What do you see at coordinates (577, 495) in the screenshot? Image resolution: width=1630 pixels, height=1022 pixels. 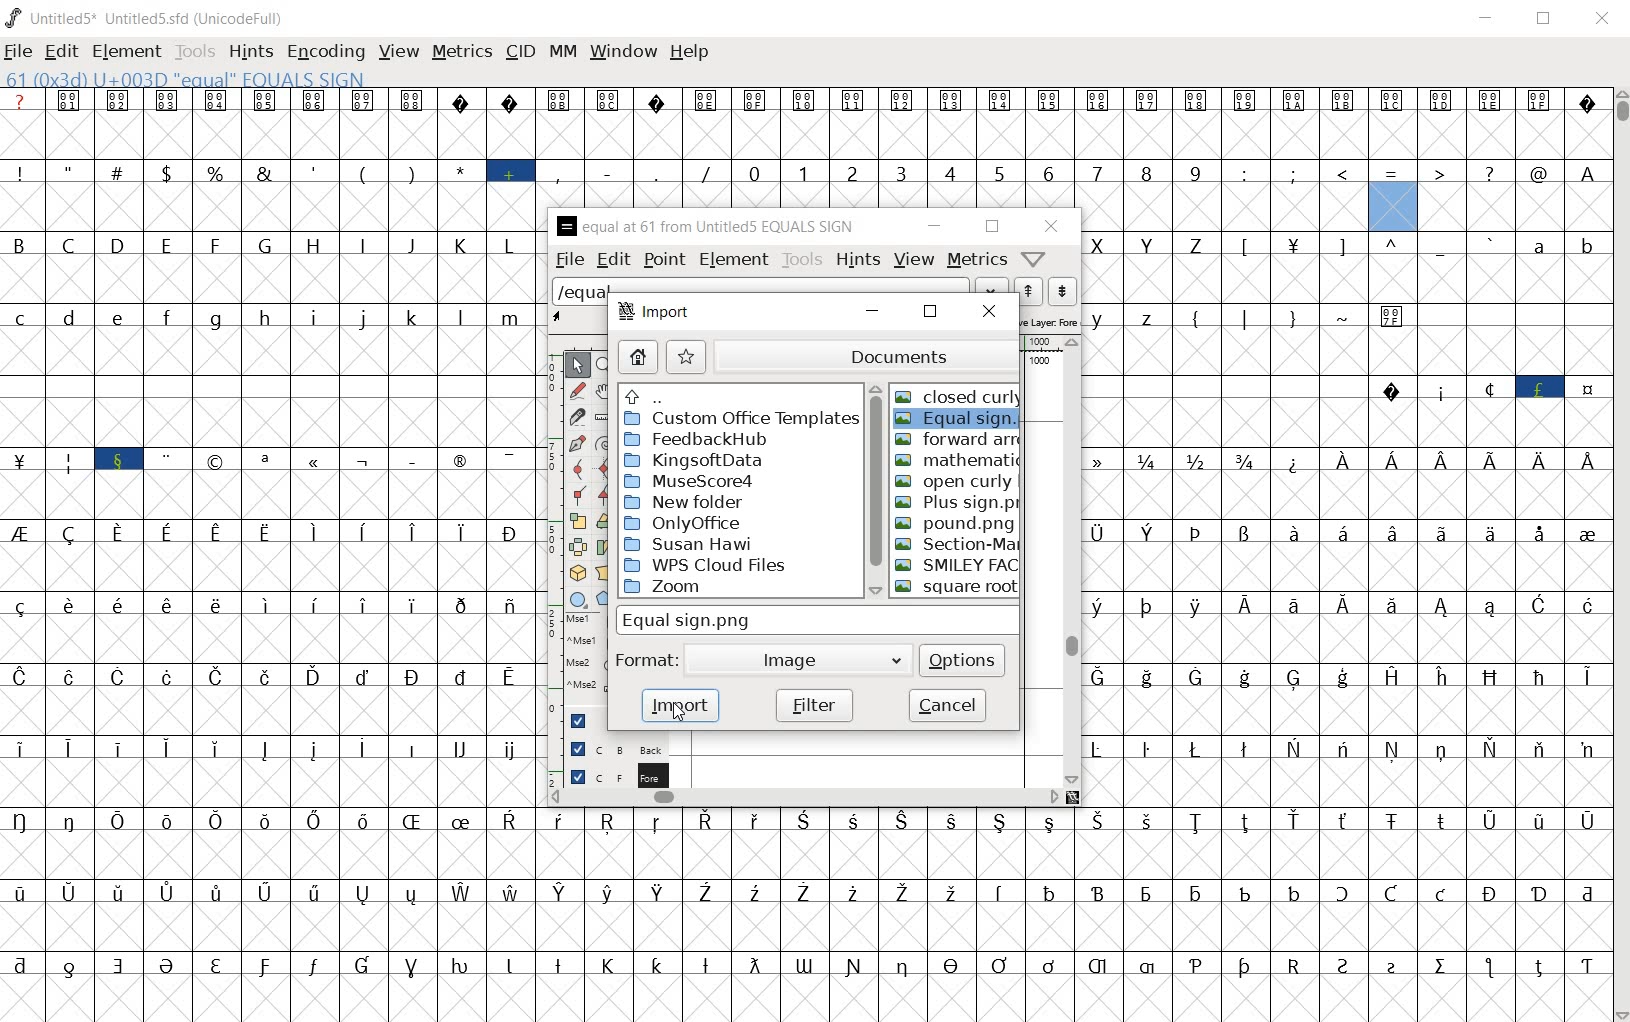 I see `Add a corner point` at bounding box center [577, 495].